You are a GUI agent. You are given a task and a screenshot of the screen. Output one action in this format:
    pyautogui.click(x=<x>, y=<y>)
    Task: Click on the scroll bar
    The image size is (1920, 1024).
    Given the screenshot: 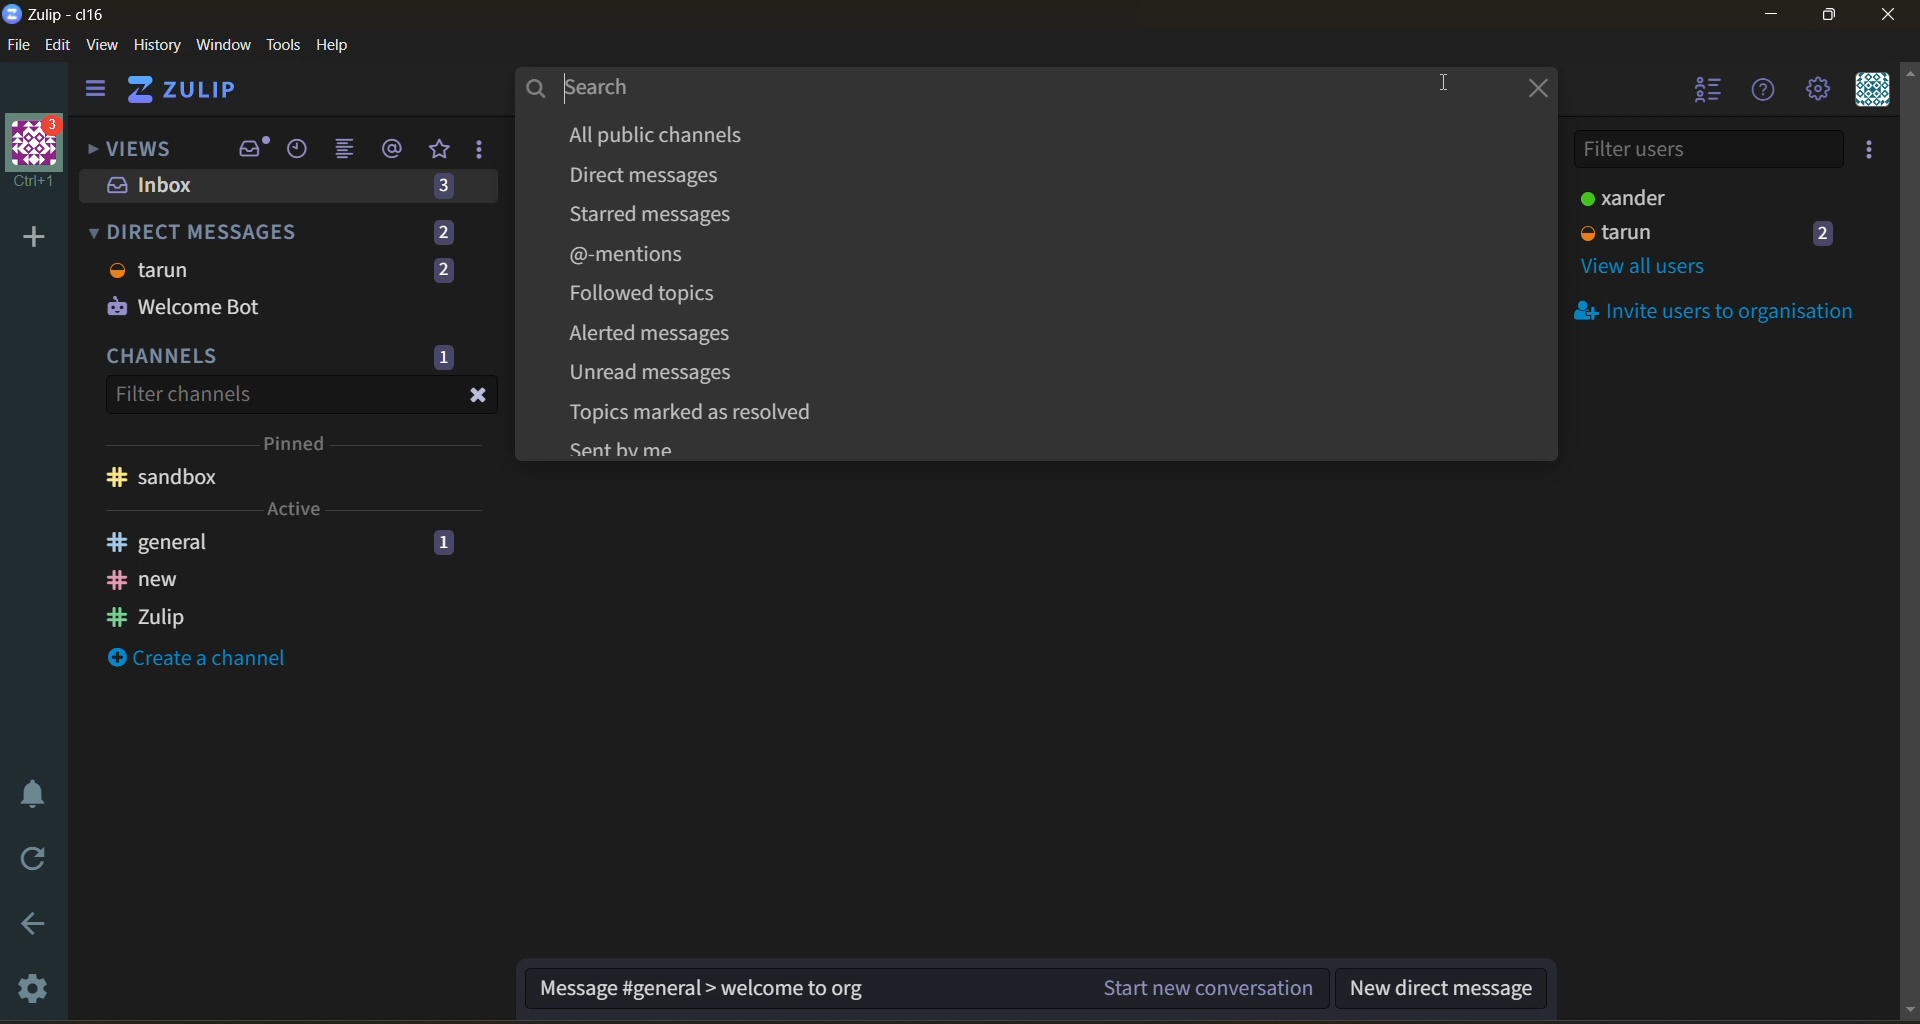 What is the action you would take?
    pyautogui.click(x=1908, y=543)
    